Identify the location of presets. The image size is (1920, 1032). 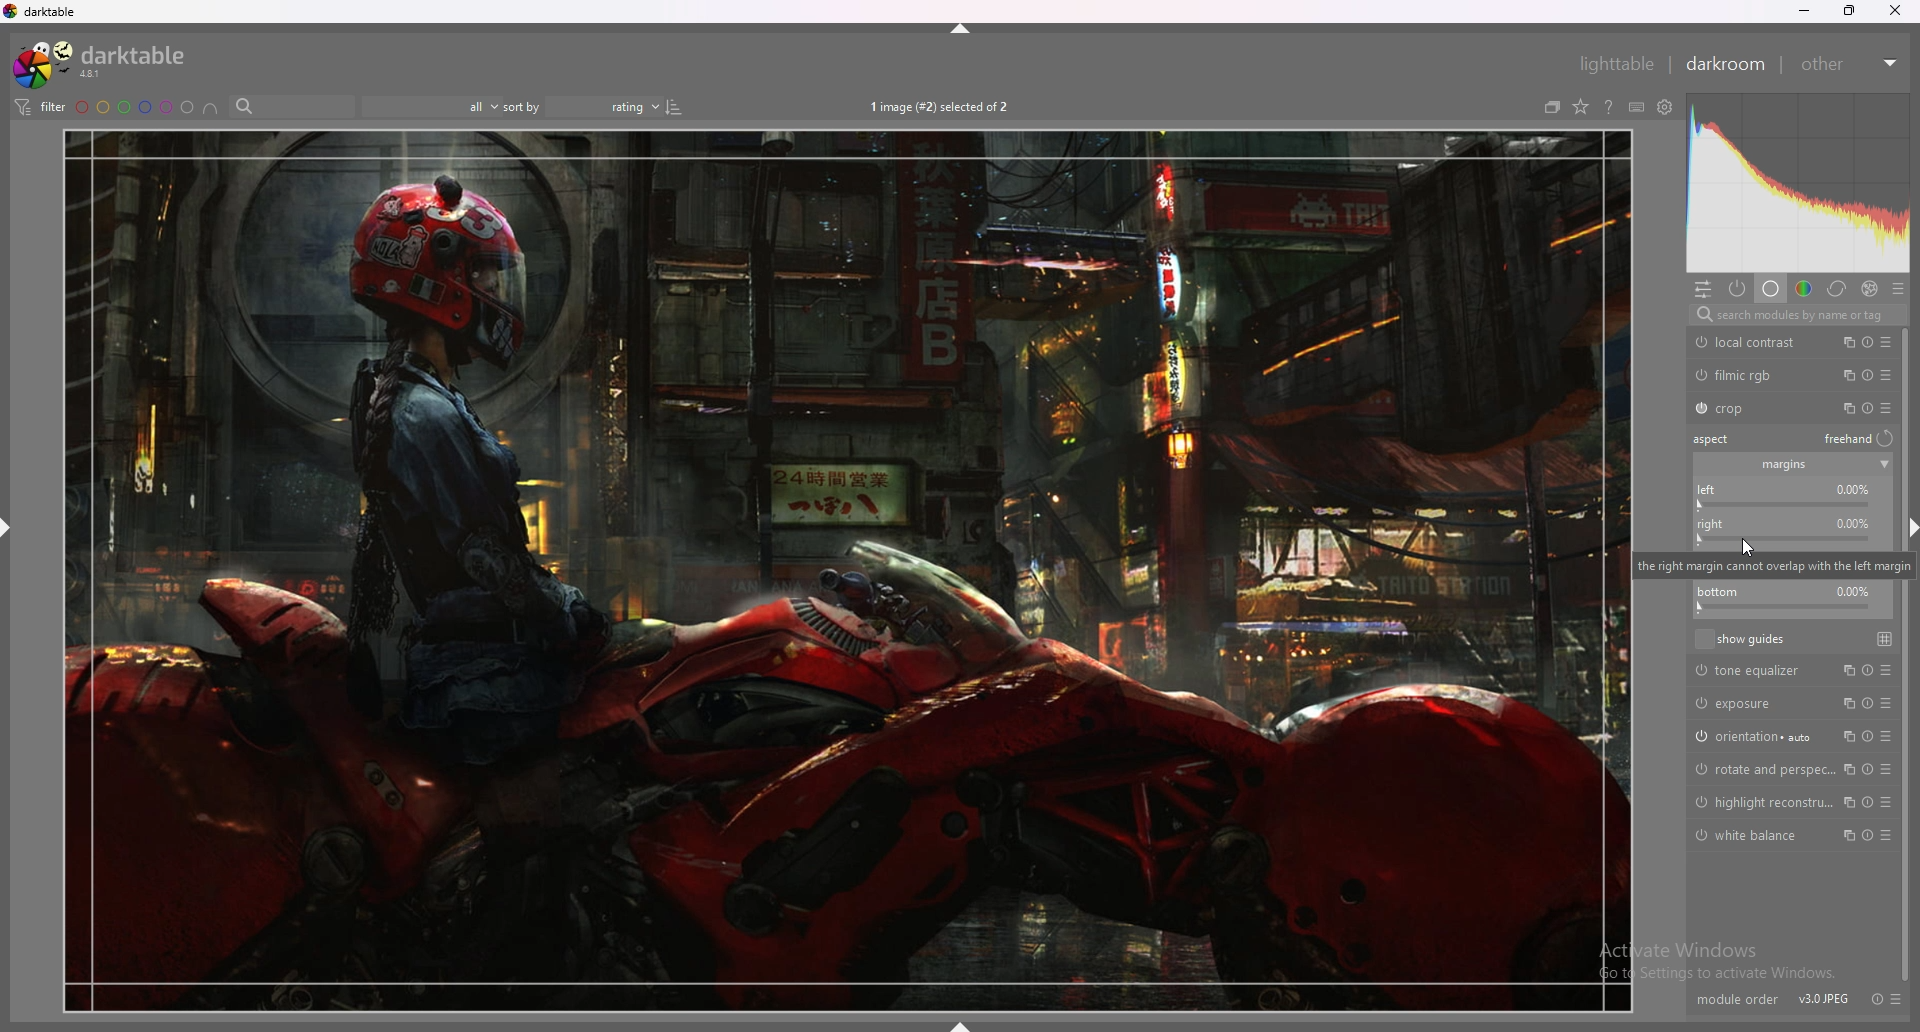
(1897, 999).